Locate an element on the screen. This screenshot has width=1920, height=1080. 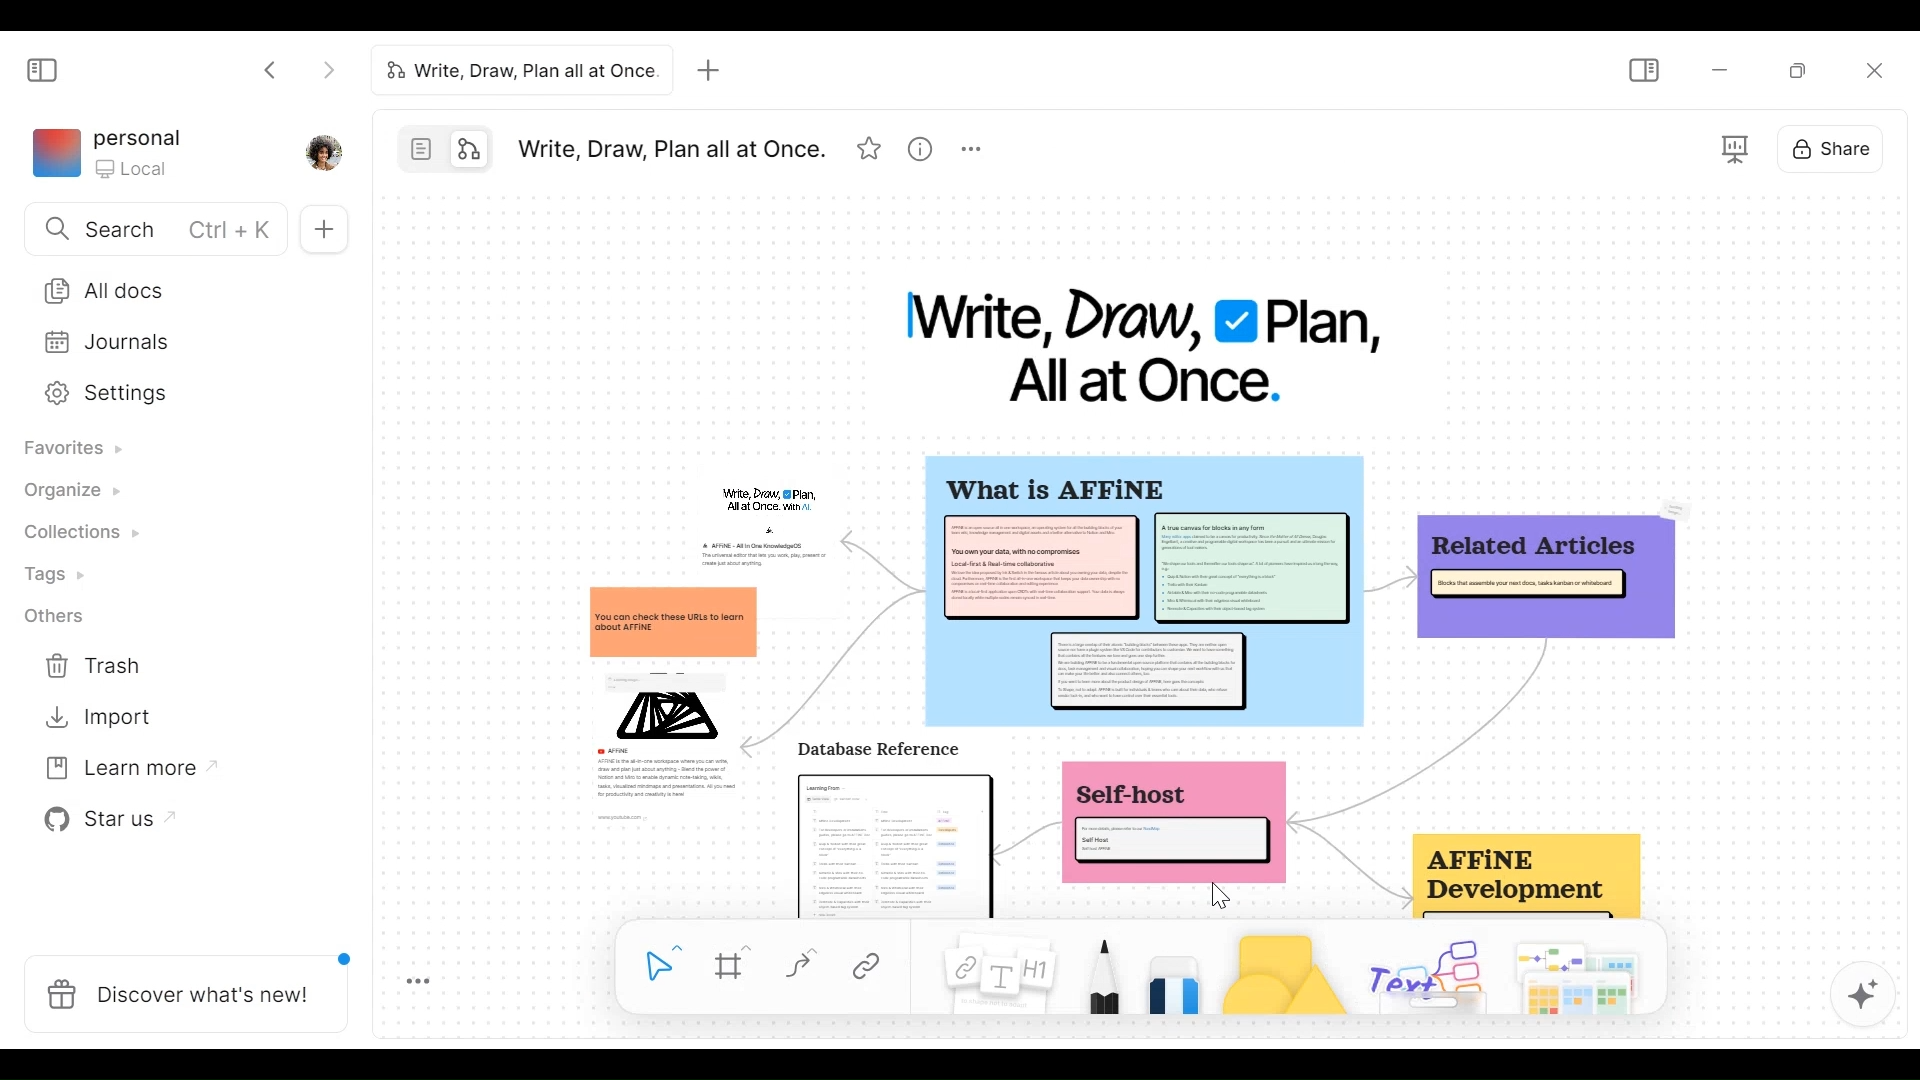
Favorite is located at coordinates (868, 149).